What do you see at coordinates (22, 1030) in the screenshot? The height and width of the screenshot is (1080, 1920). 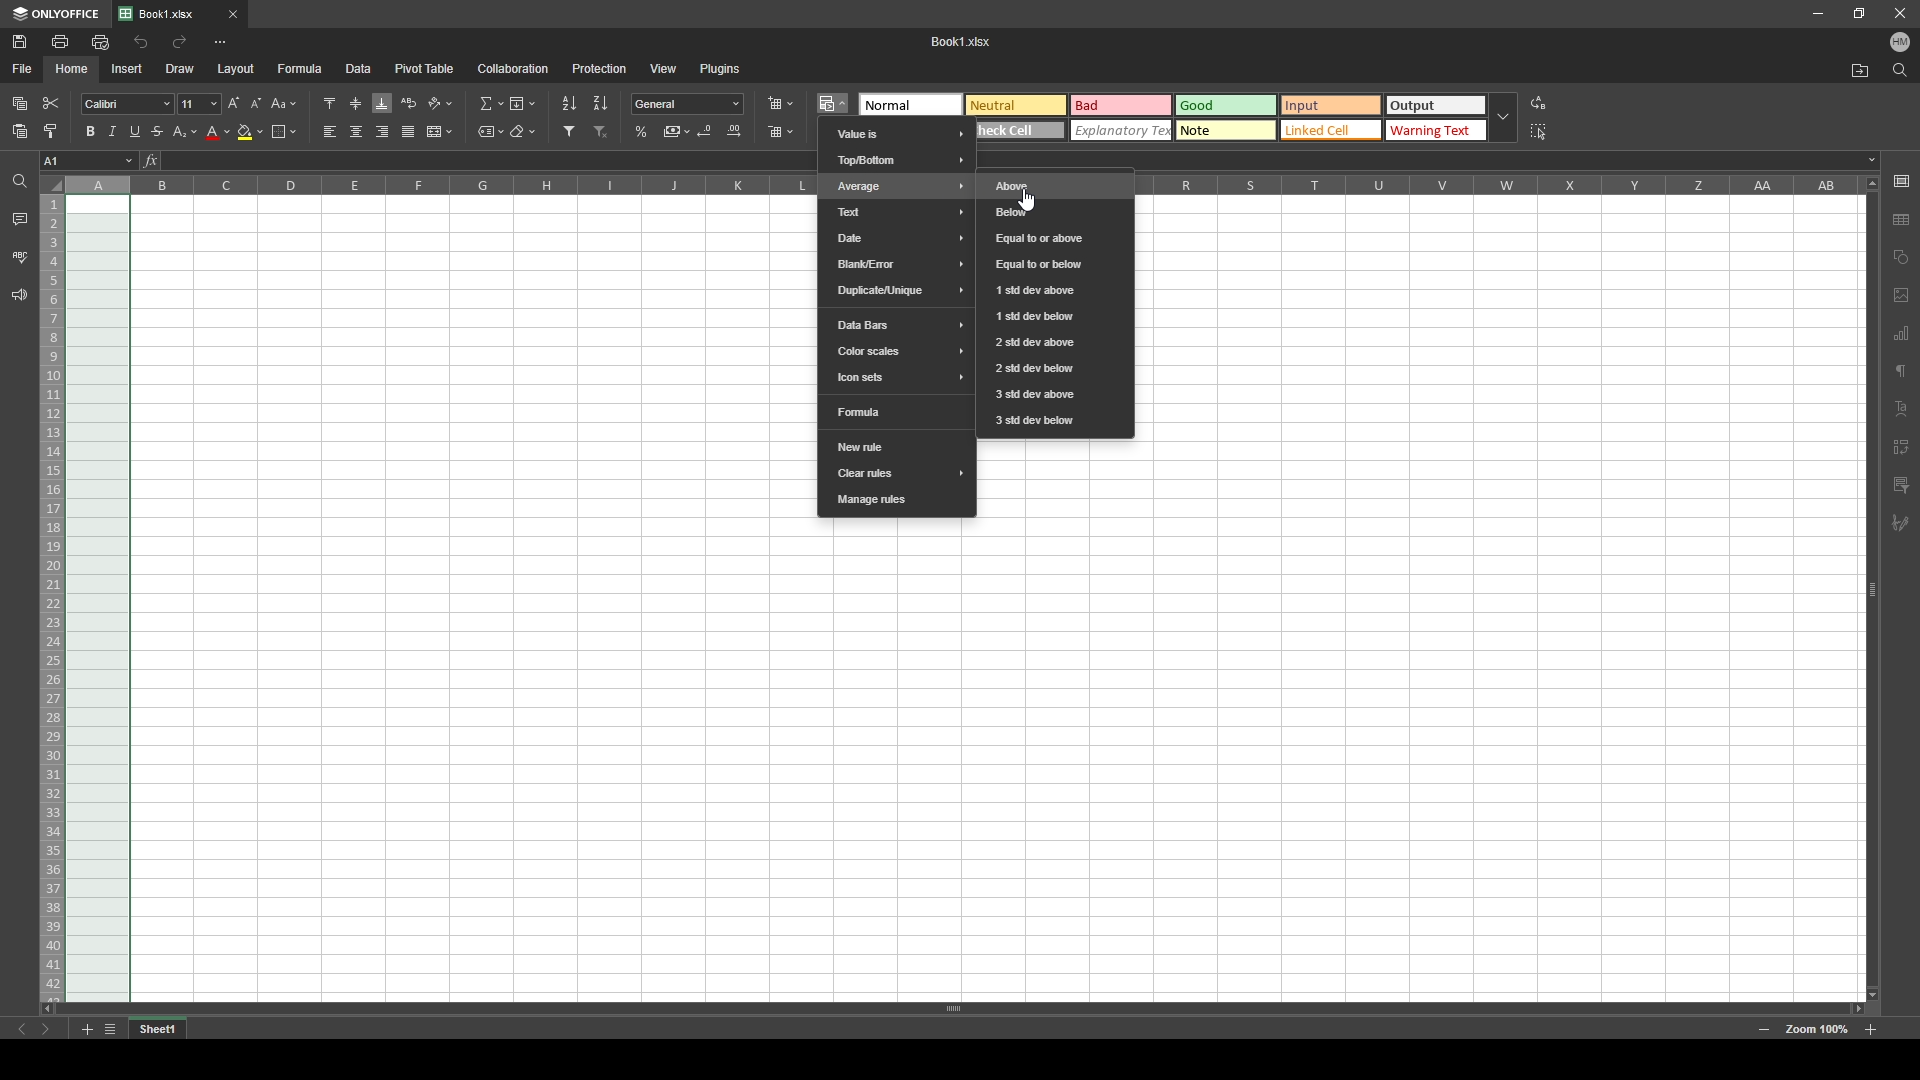 I see `previous` at bounding box center [22, 1030].